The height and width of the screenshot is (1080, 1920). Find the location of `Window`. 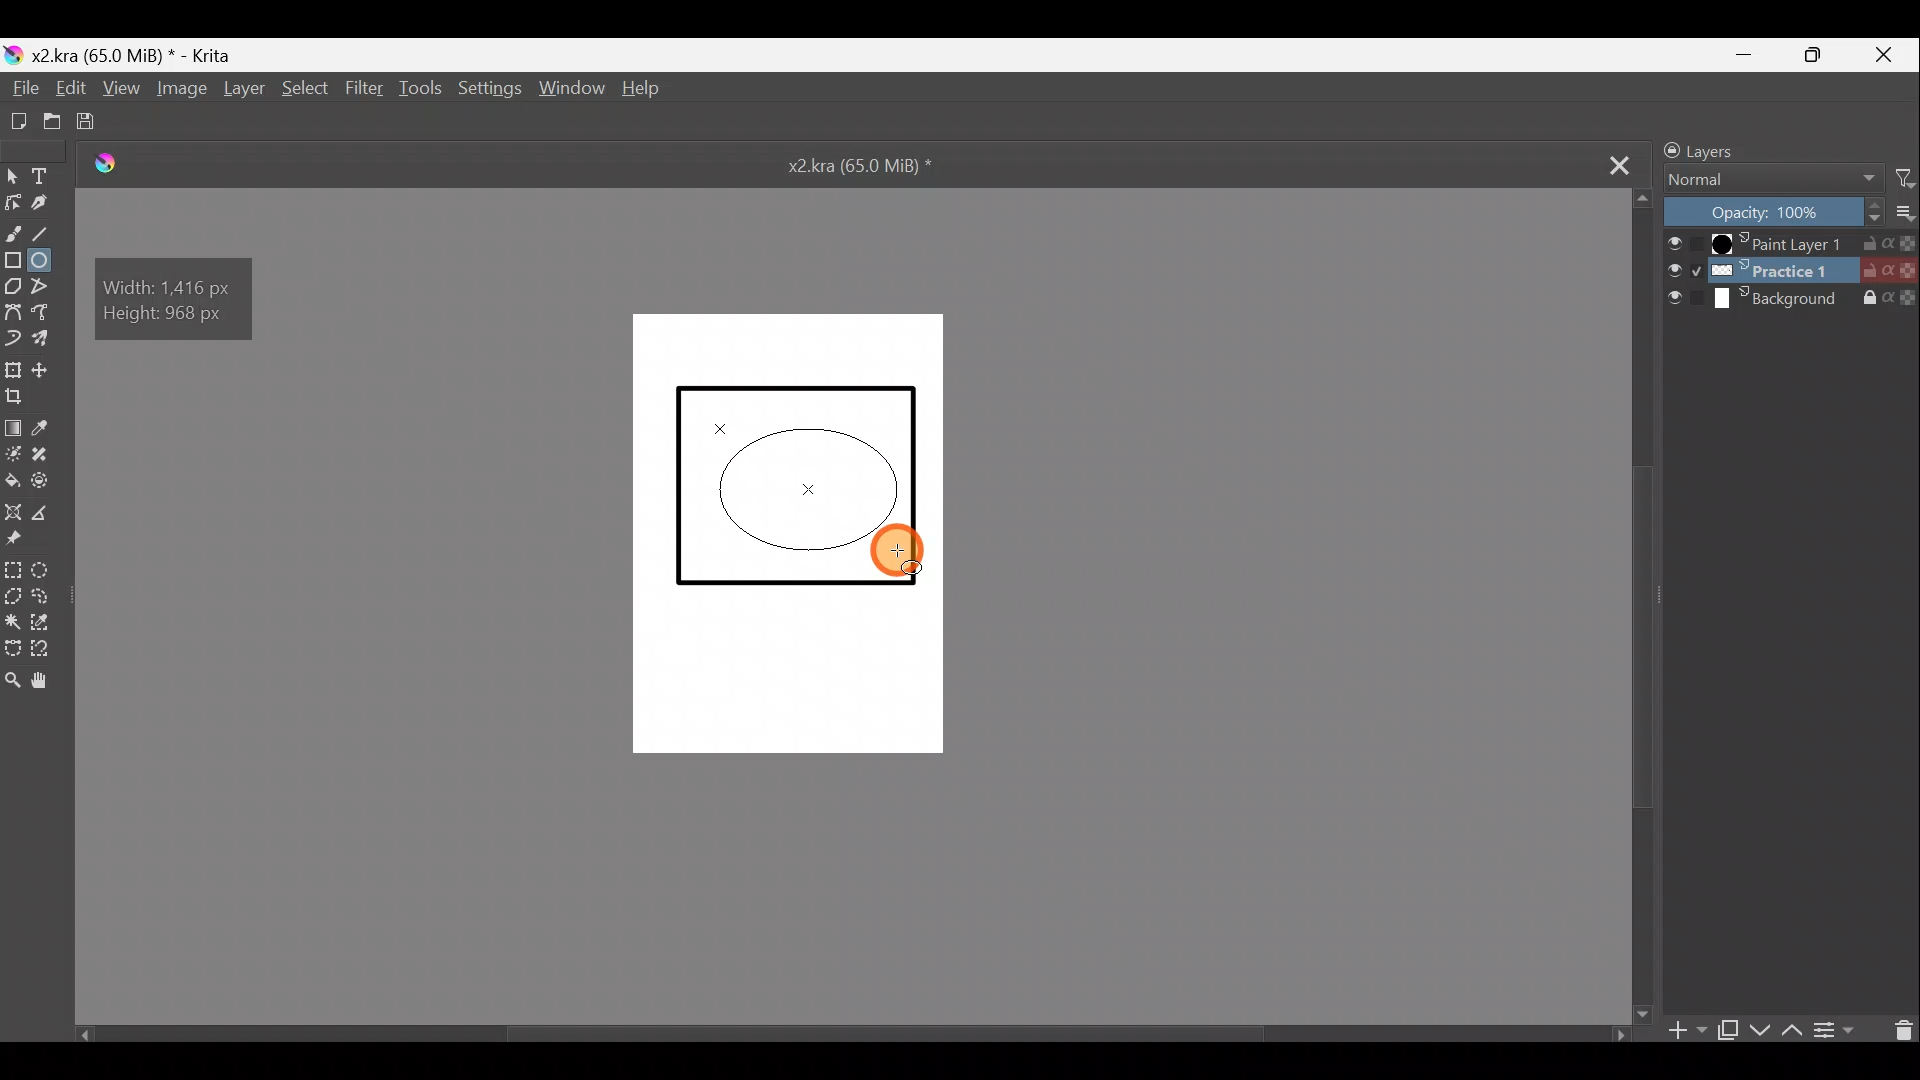

Window is located at coordinates (576, 90).